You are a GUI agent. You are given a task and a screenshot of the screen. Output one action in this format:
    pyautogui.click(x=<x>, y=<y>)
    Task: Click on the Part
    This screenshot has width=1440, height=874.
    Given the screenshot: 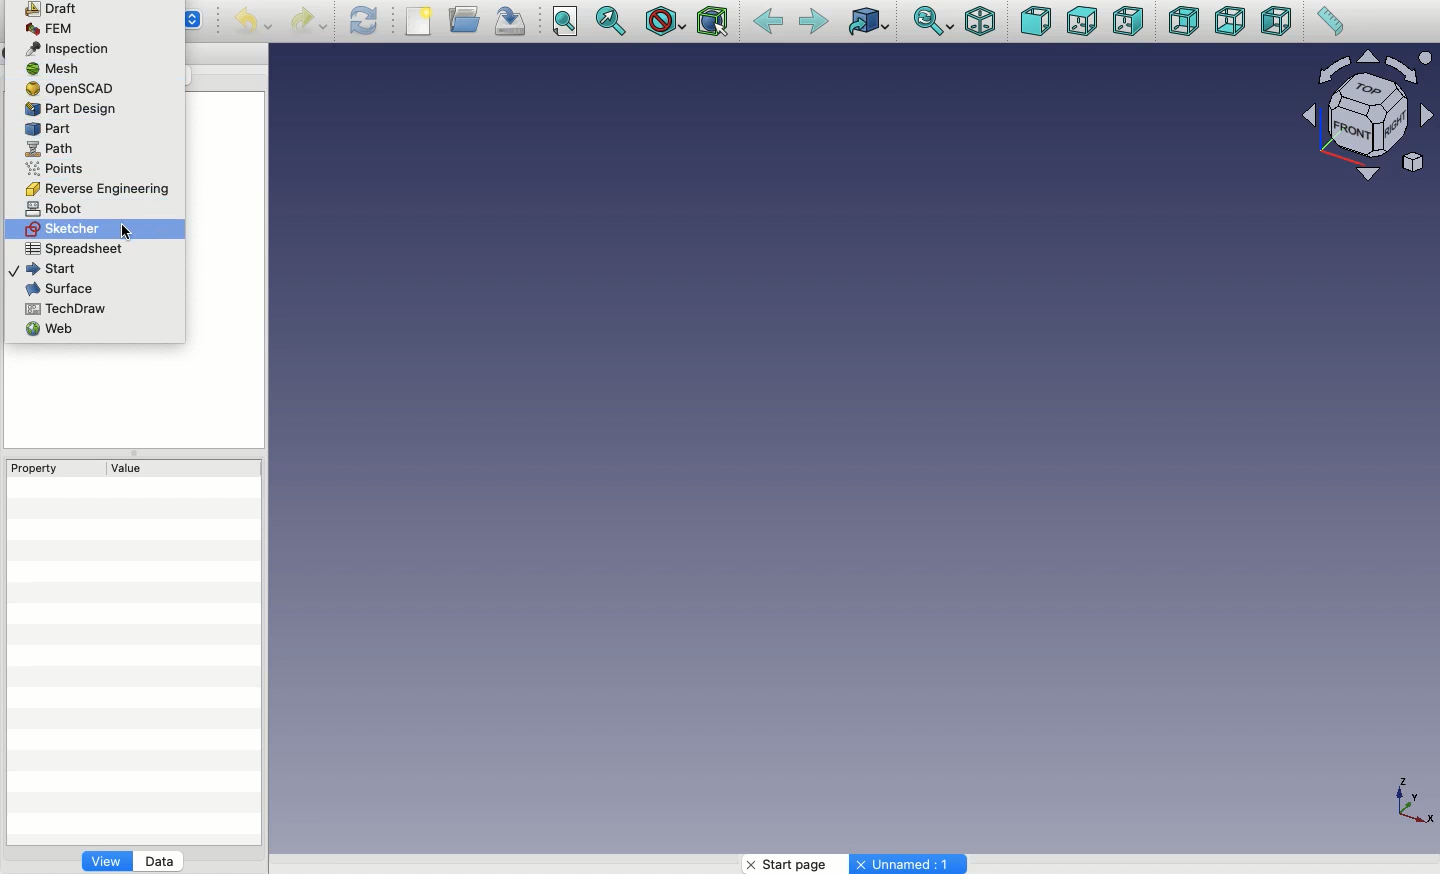 What is the action you would take?
    pyautogui.click(x=49, y=128)
    